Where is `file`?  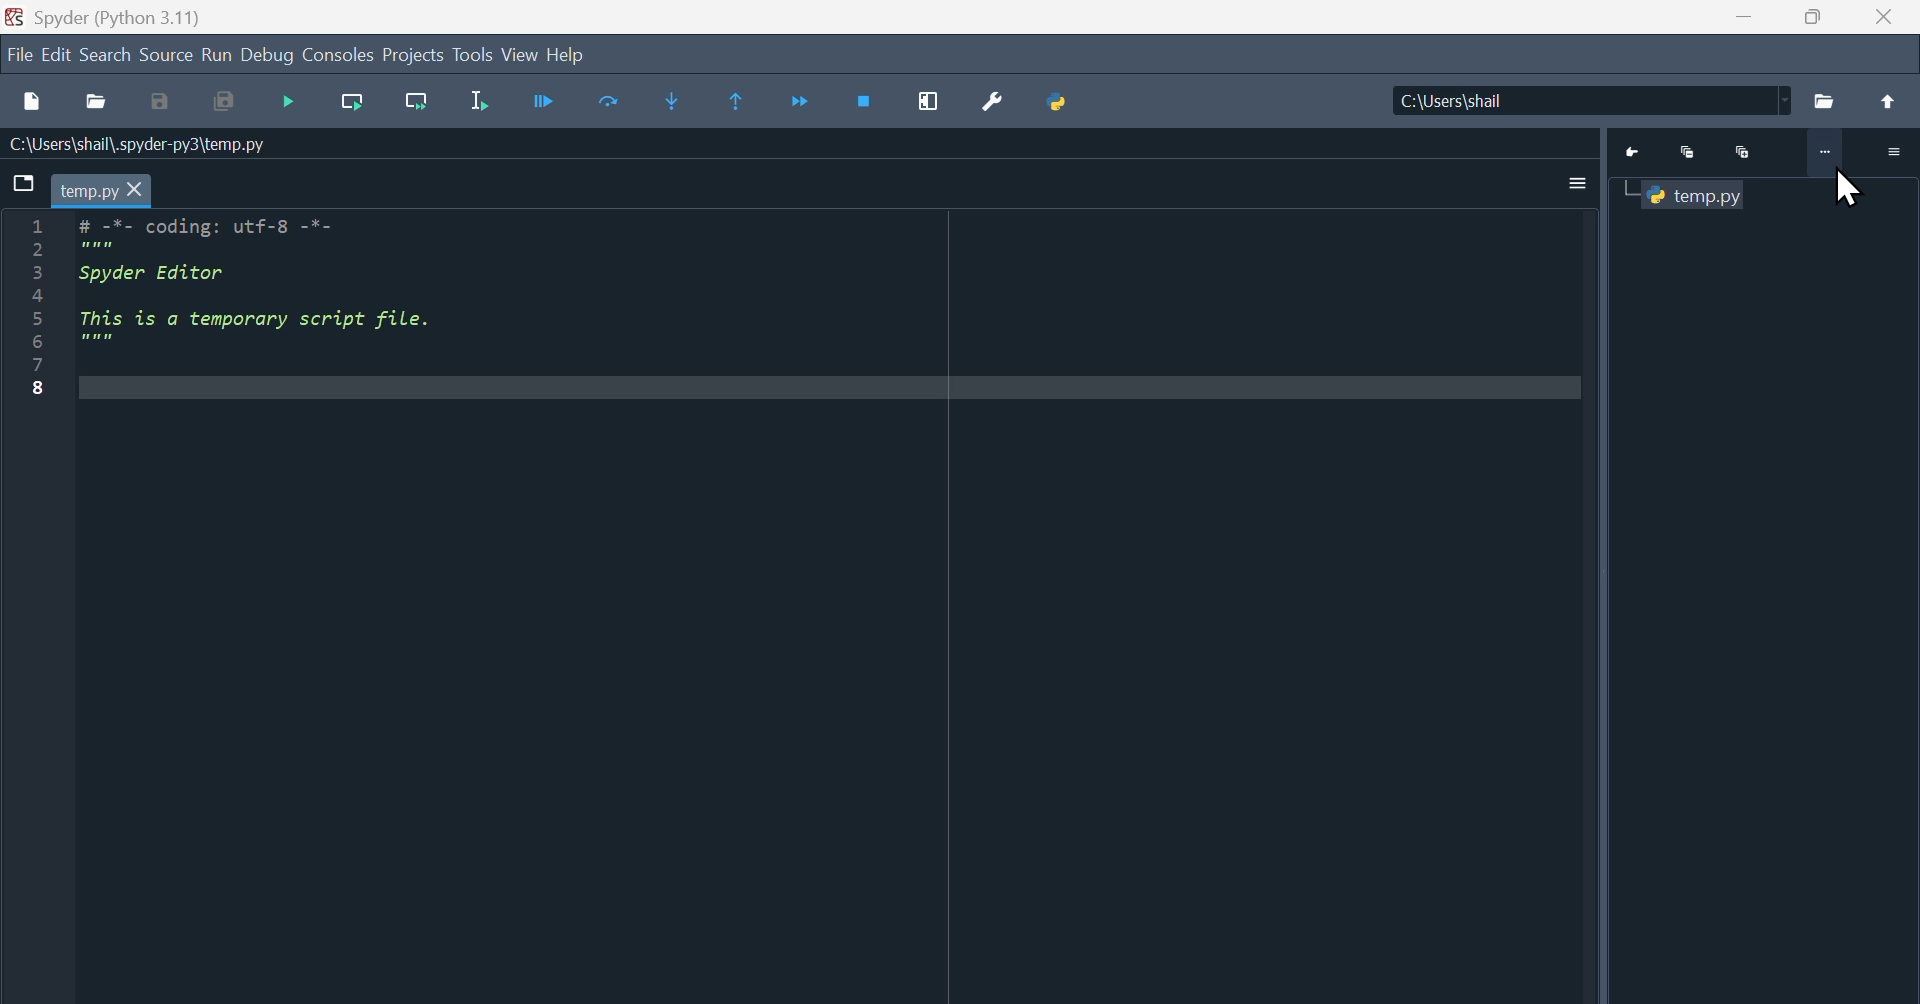
file is located at coordinates (19, 57).